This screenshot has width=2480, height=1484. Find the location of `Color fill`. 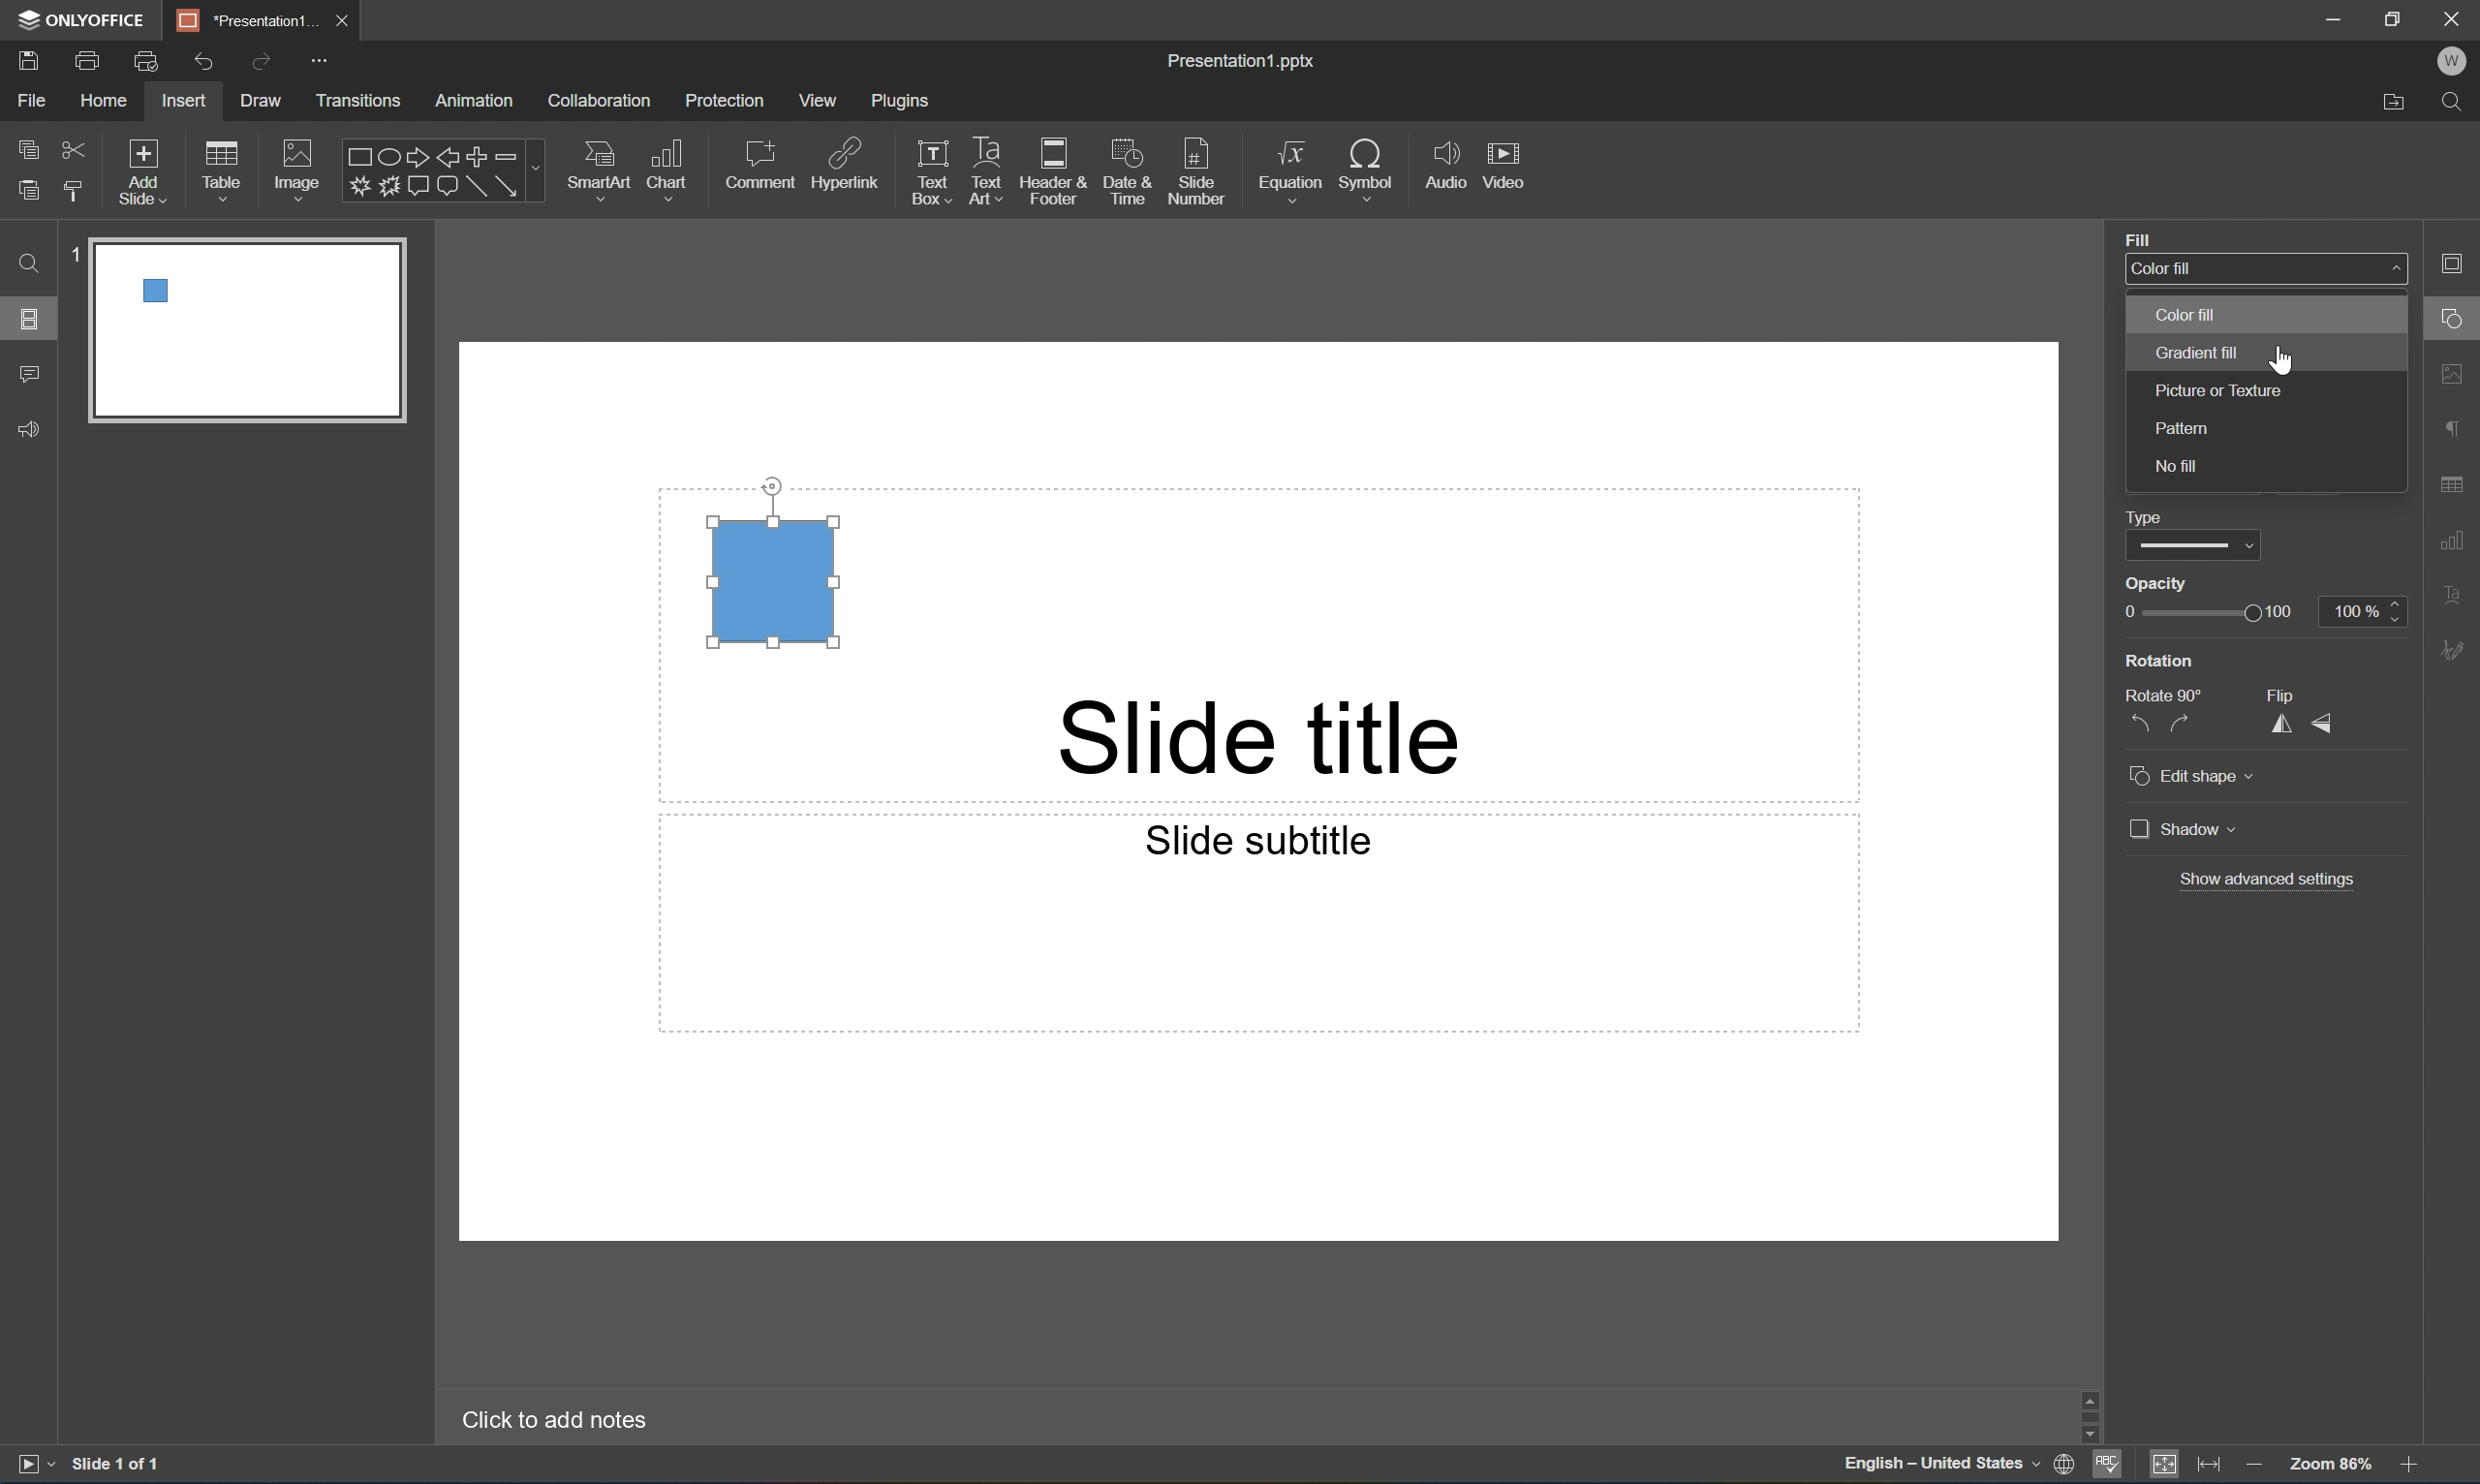

Color fill is located at coordinates (2175, 316).